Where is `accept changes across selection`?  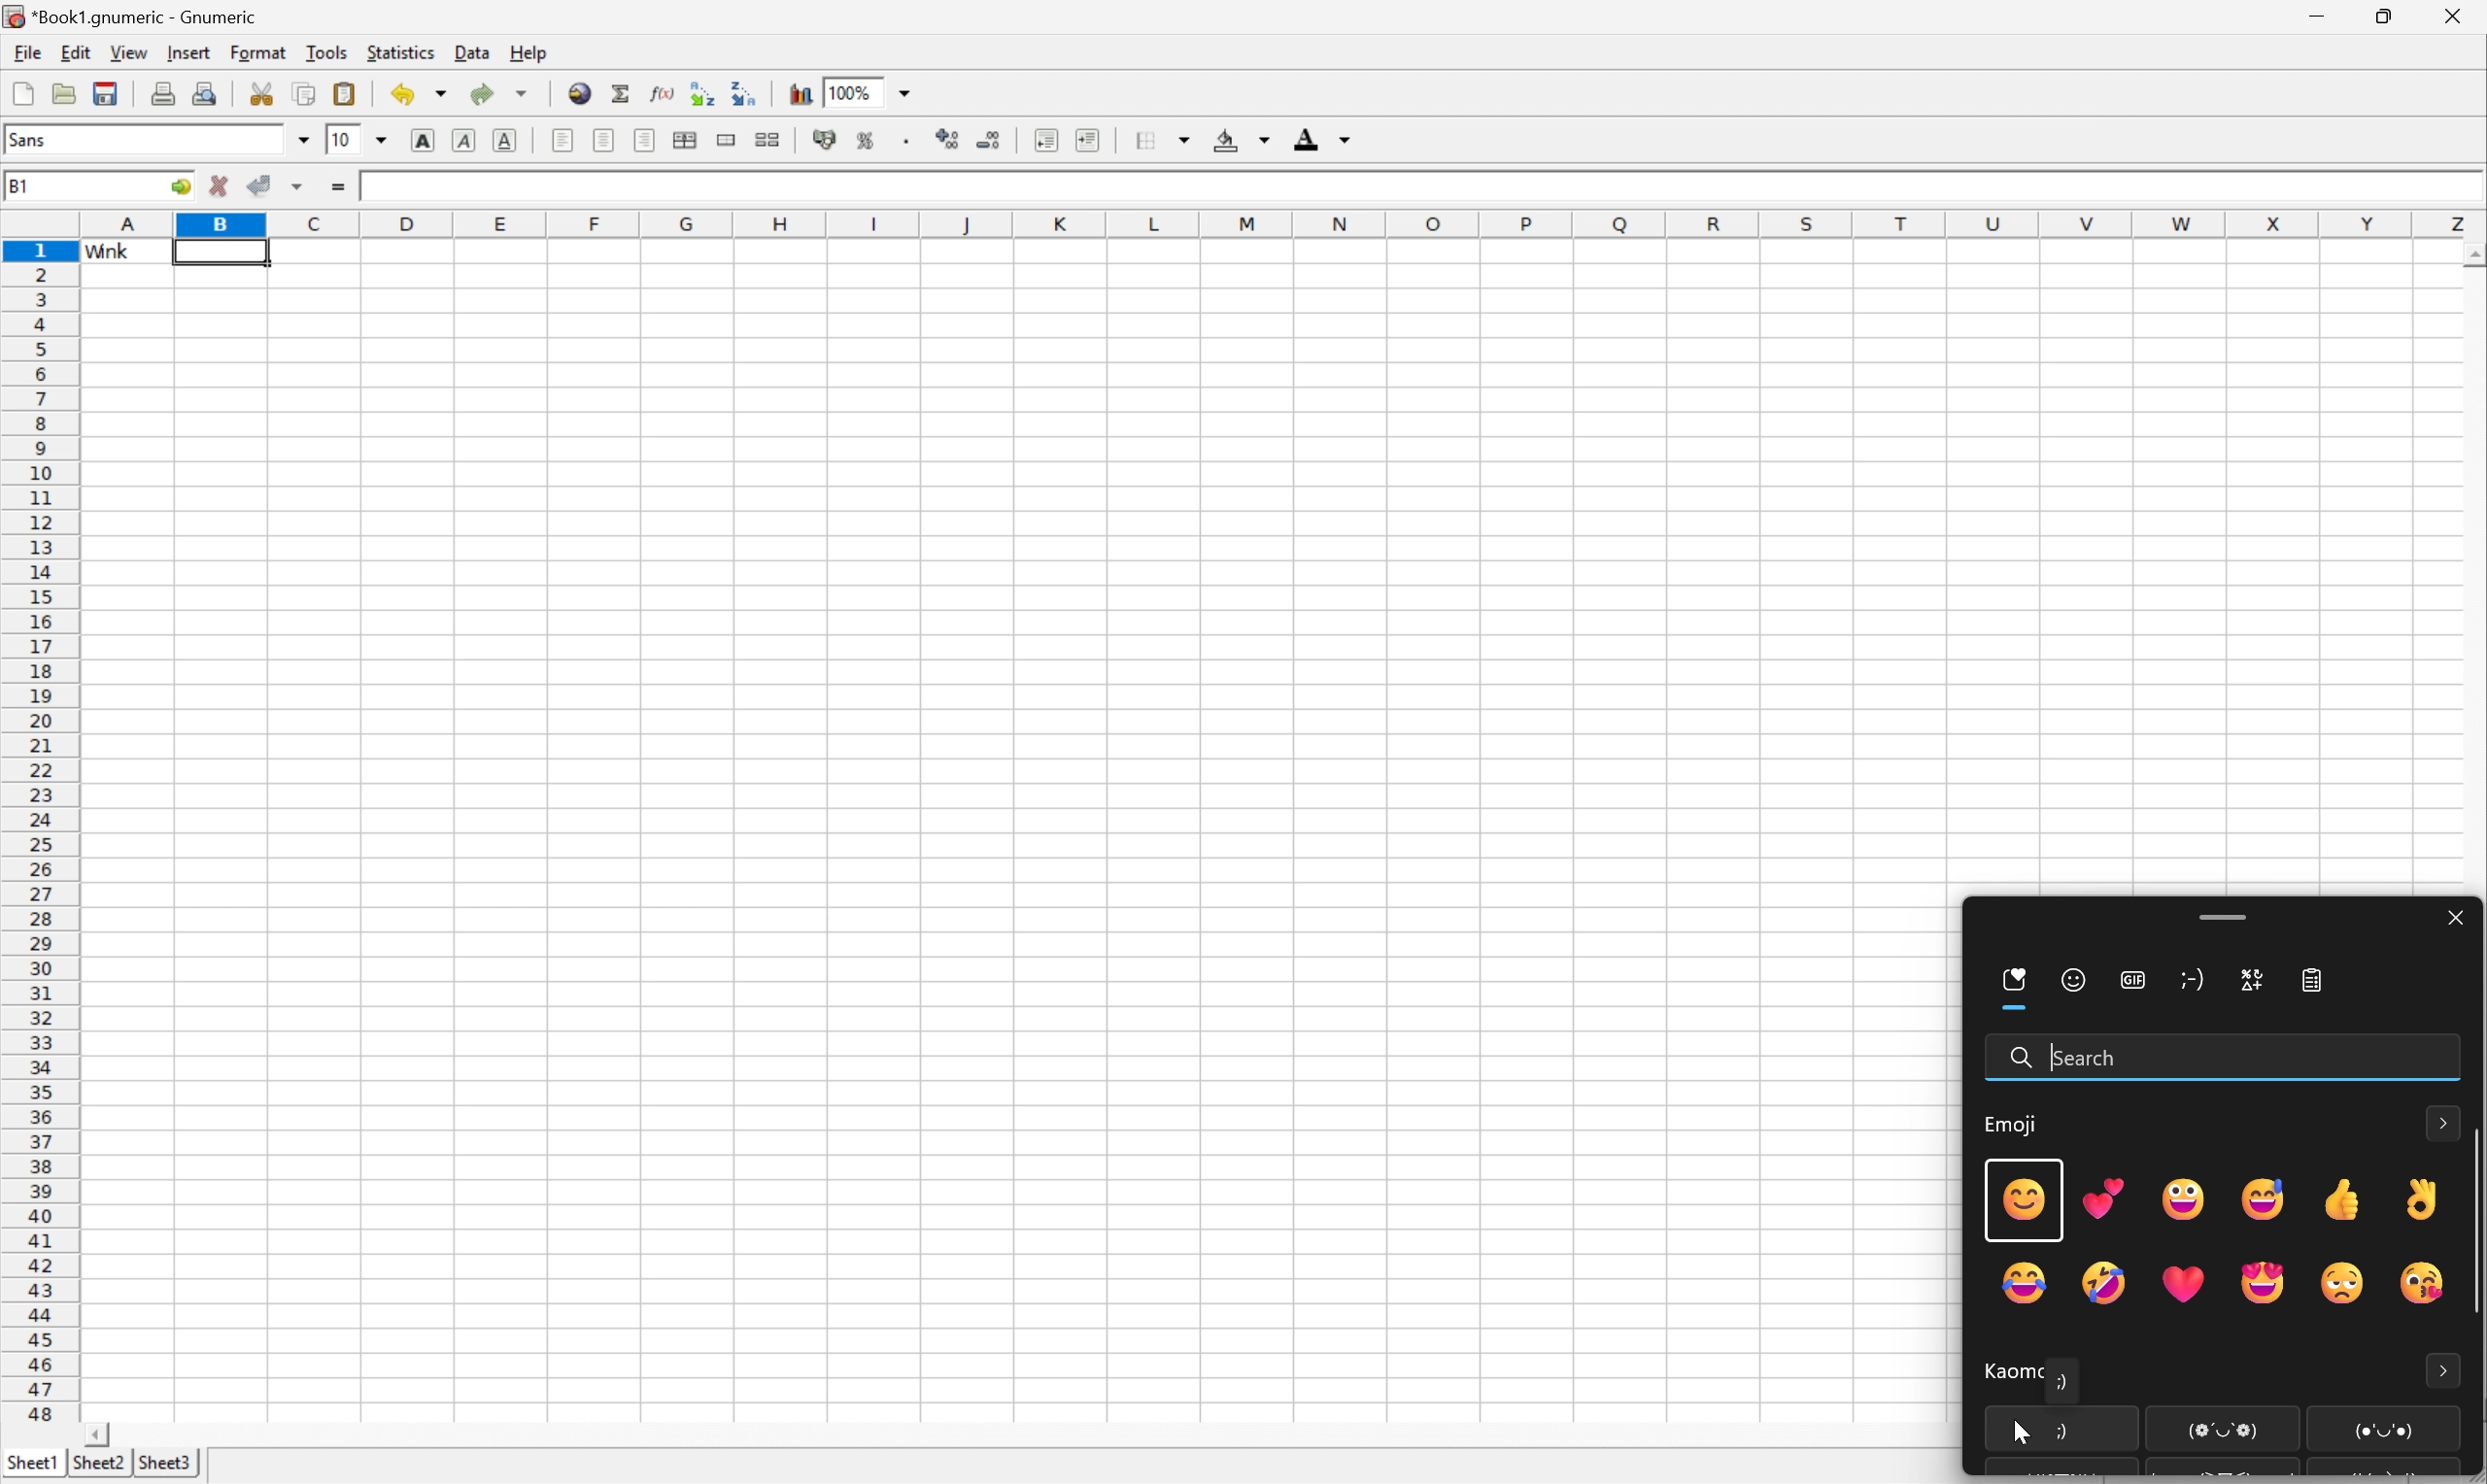
accept changes across selection is located at coordinates (297, 189).